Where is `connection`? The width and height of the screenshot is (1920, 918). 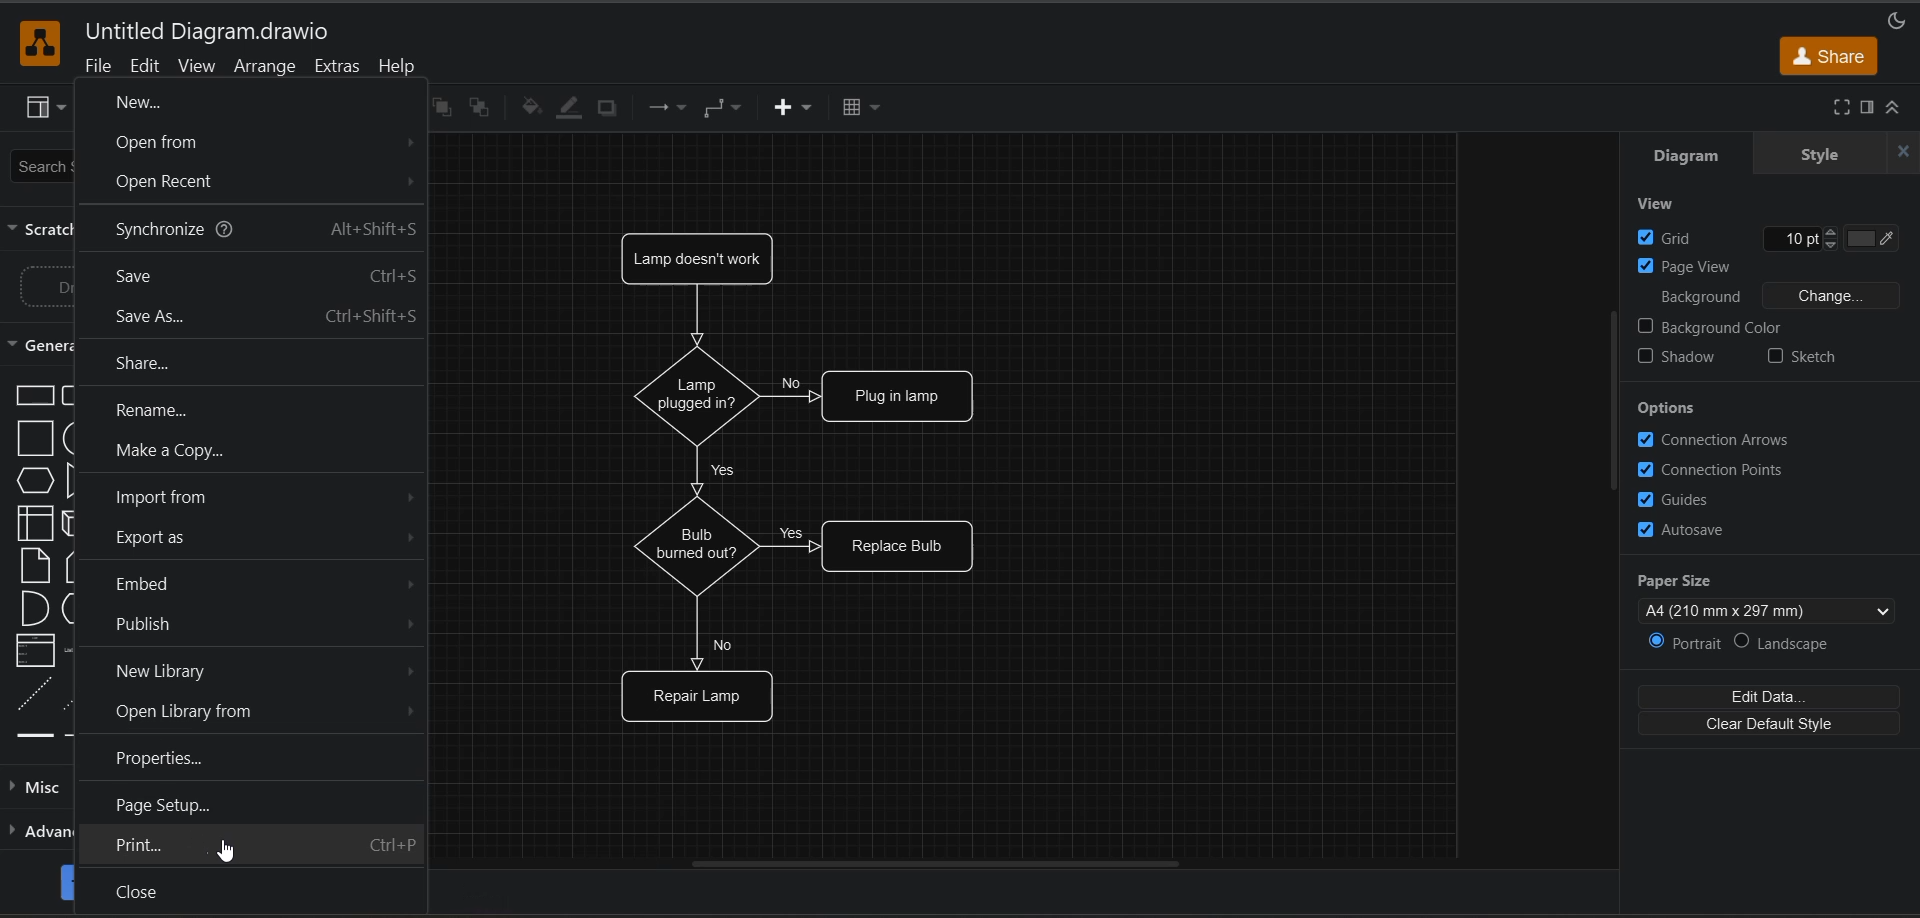
connection is located at coordinates (670, 110).